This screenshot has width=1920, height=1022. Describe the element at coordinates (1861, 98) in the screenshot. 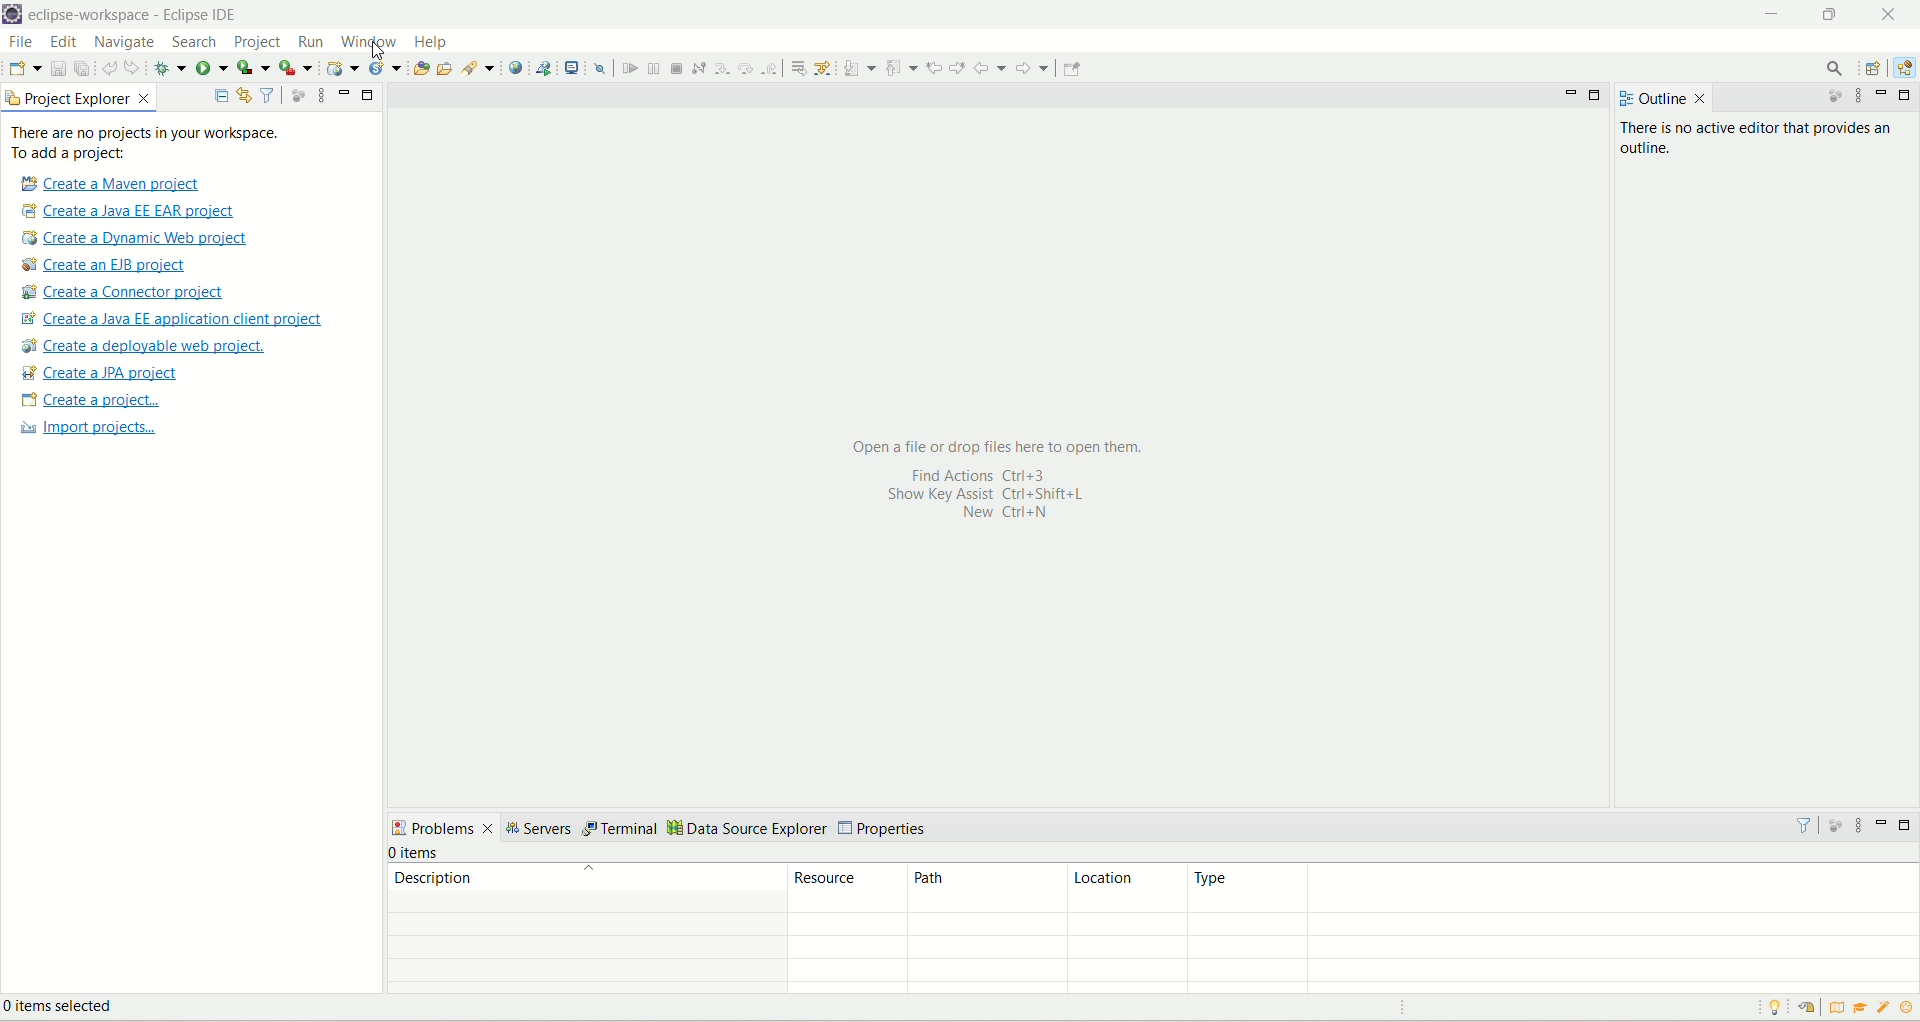

I see `view menu` at that location.